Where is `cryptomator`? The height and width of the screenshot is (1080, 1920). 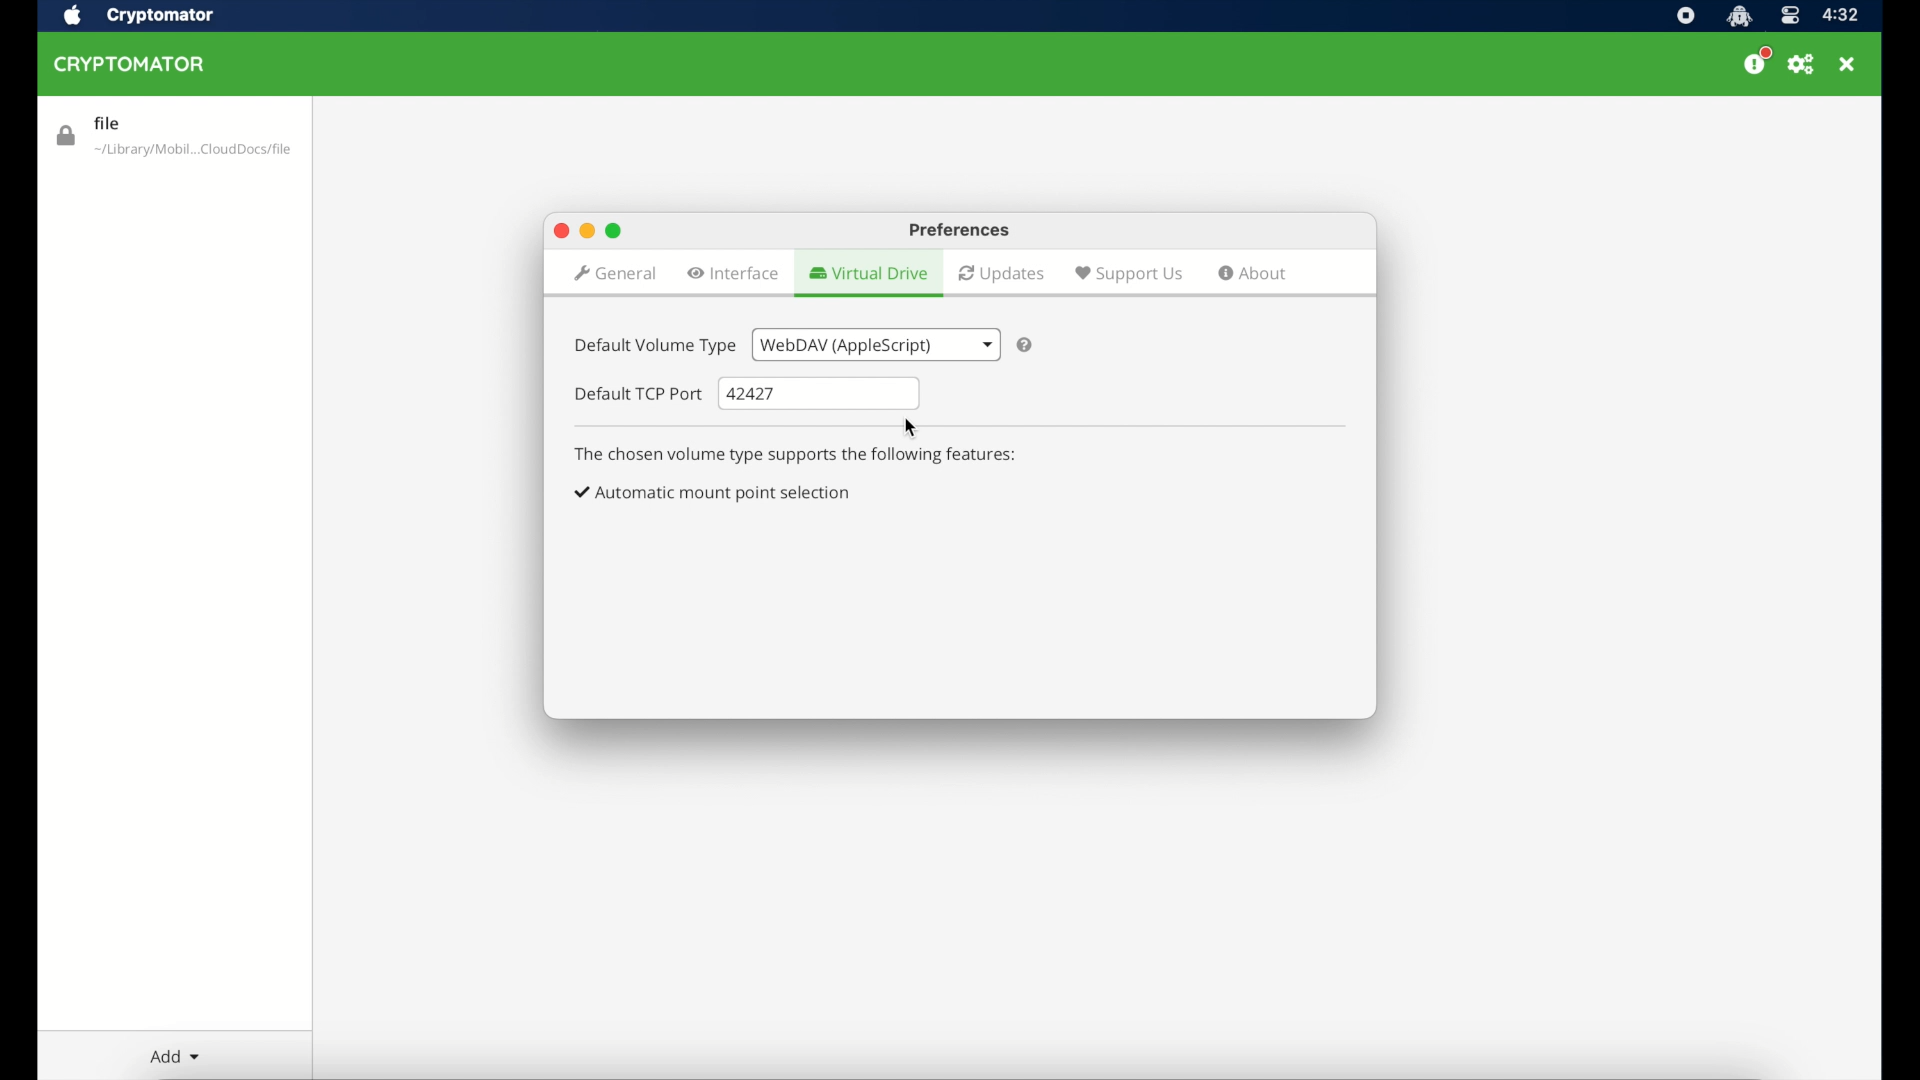 cryptomator is located at coordinates (135, 65).